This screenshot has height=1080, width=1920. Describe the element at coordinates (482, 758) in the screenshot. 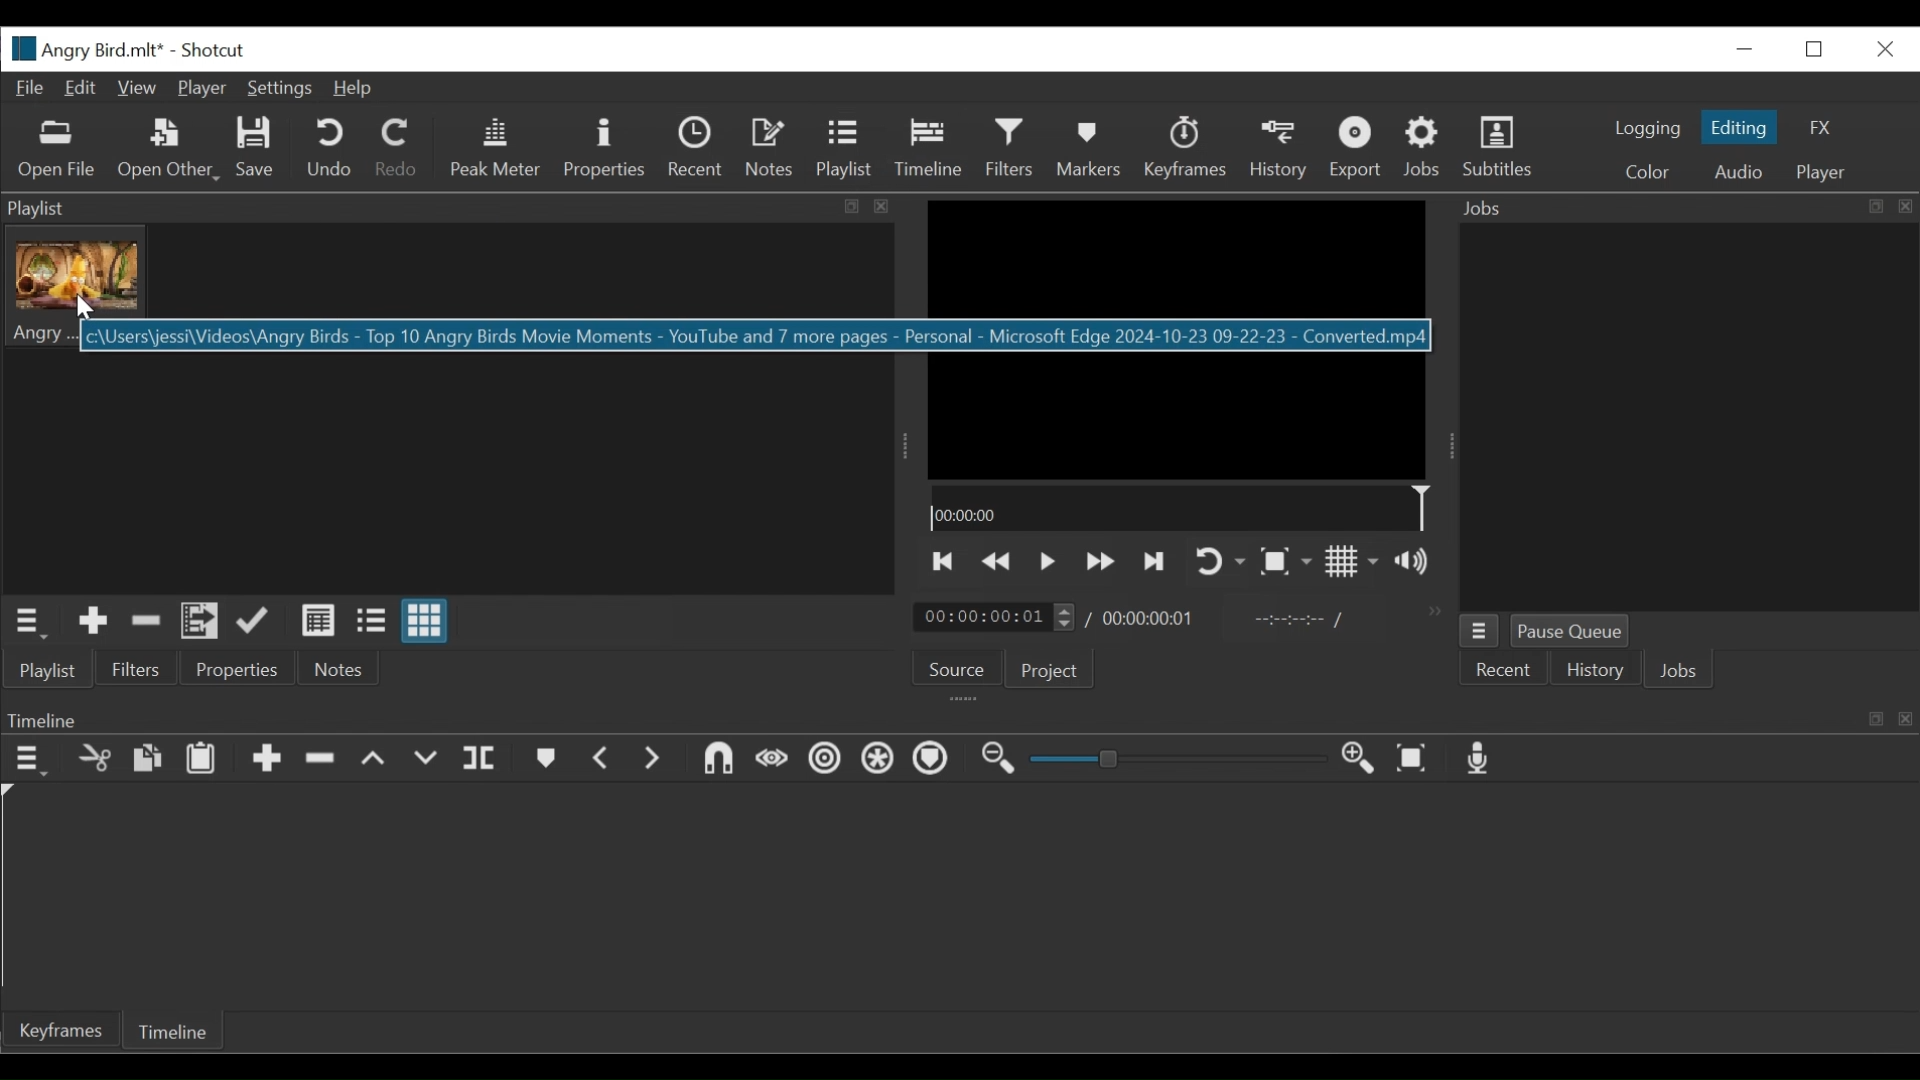

I see `Split at playhead` at that location.